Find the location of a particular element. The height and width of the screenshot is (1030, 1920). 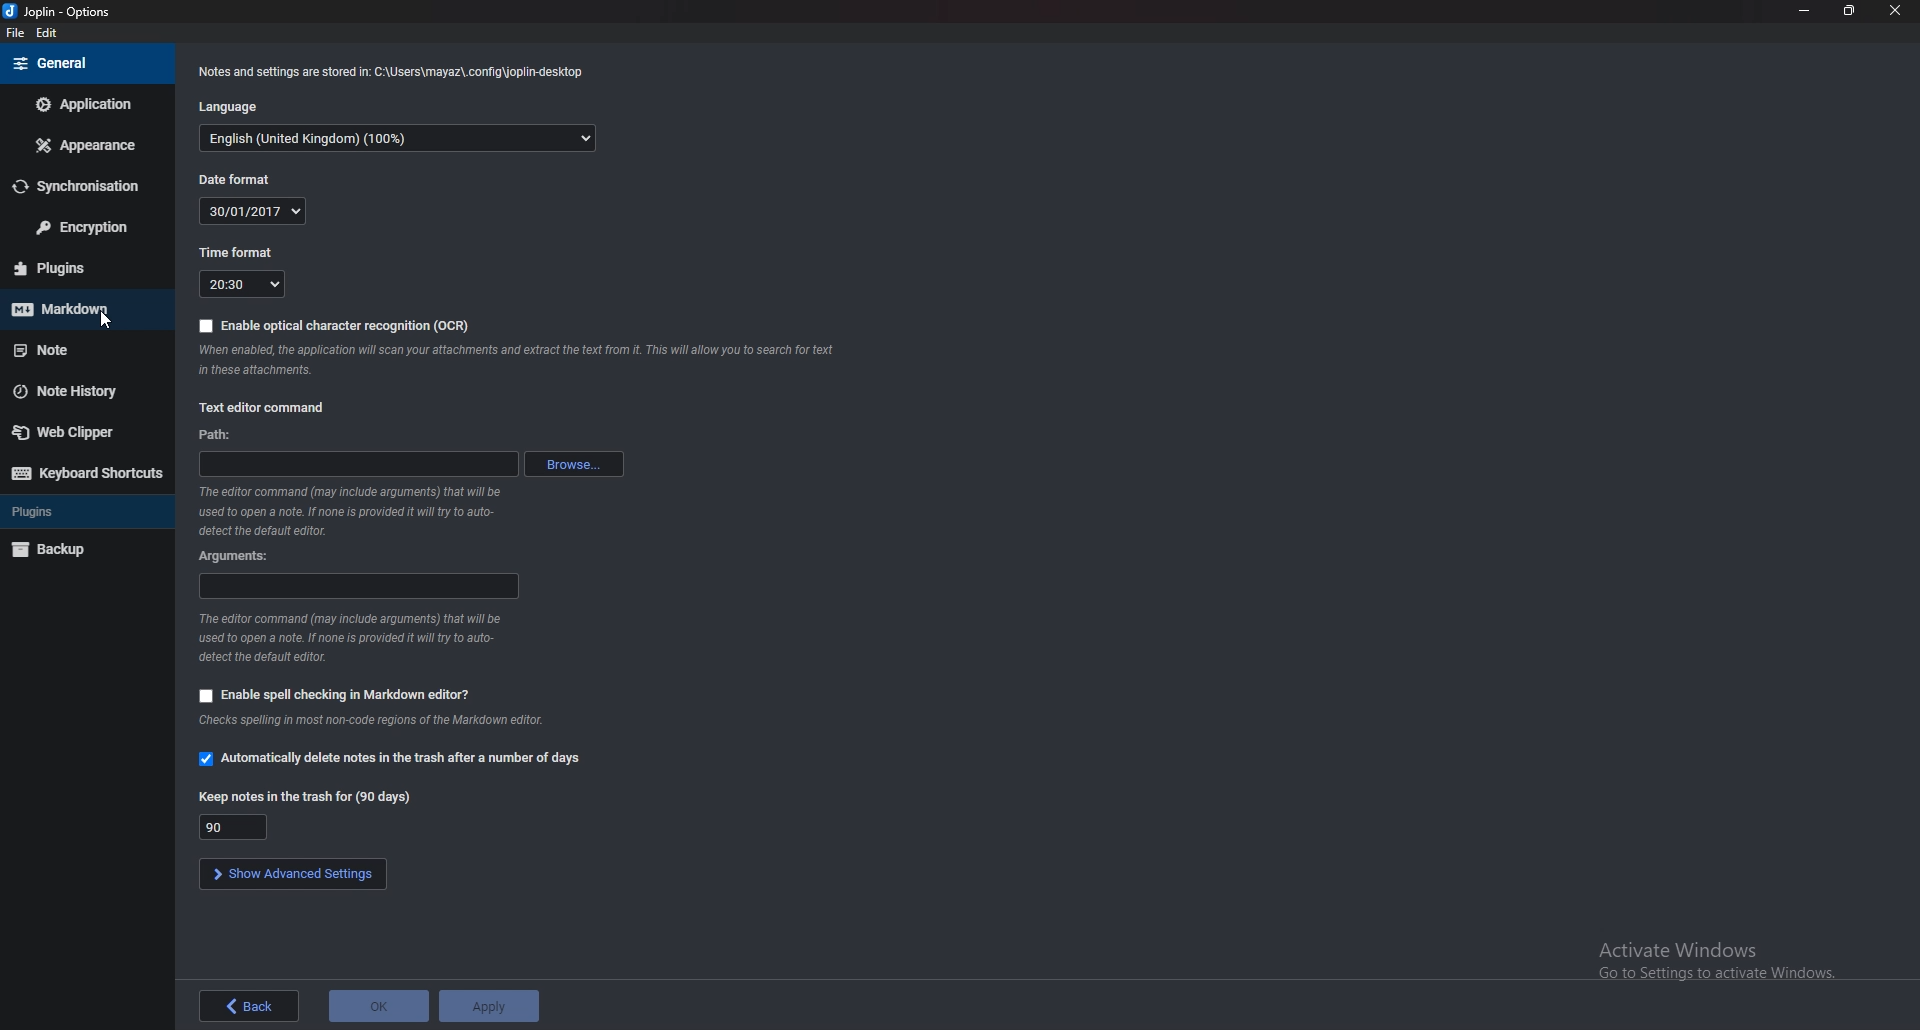

plugins is located at coordinates (82, 267).